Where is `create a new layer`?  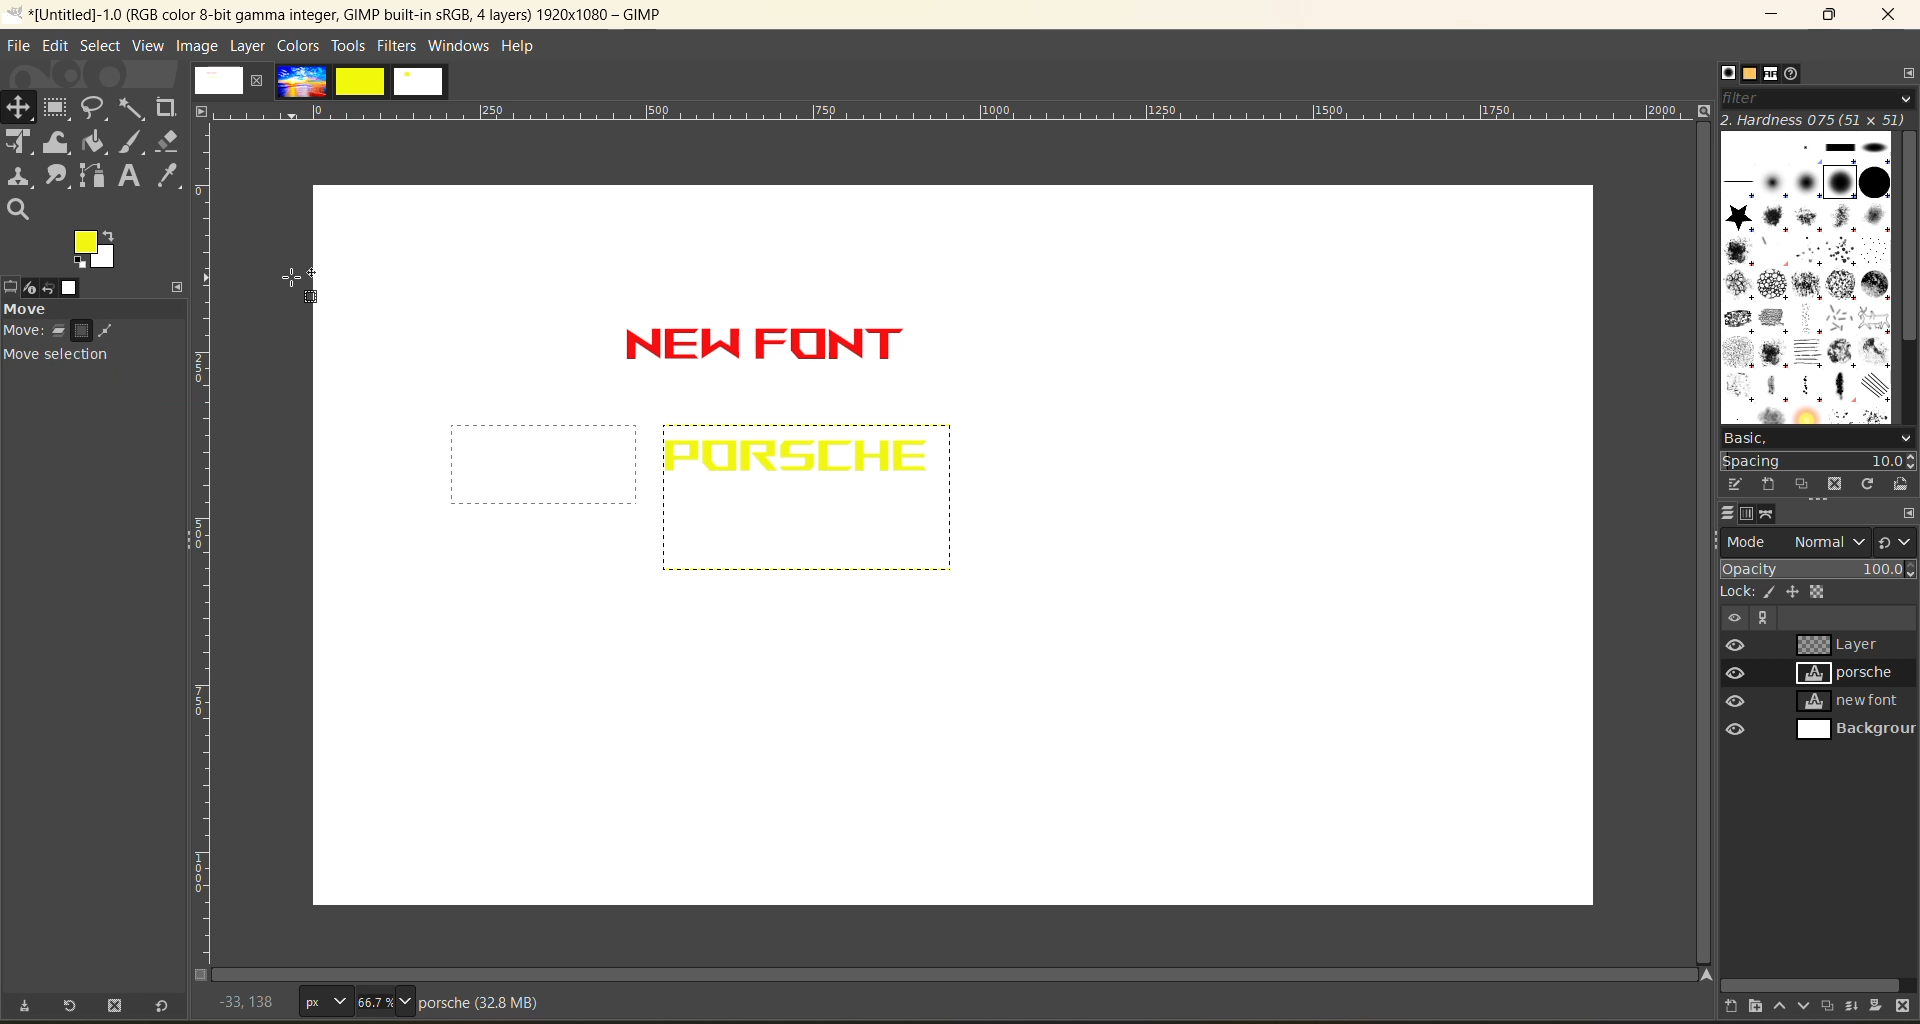
create a new layer is located at coordinates (1723, 1004).